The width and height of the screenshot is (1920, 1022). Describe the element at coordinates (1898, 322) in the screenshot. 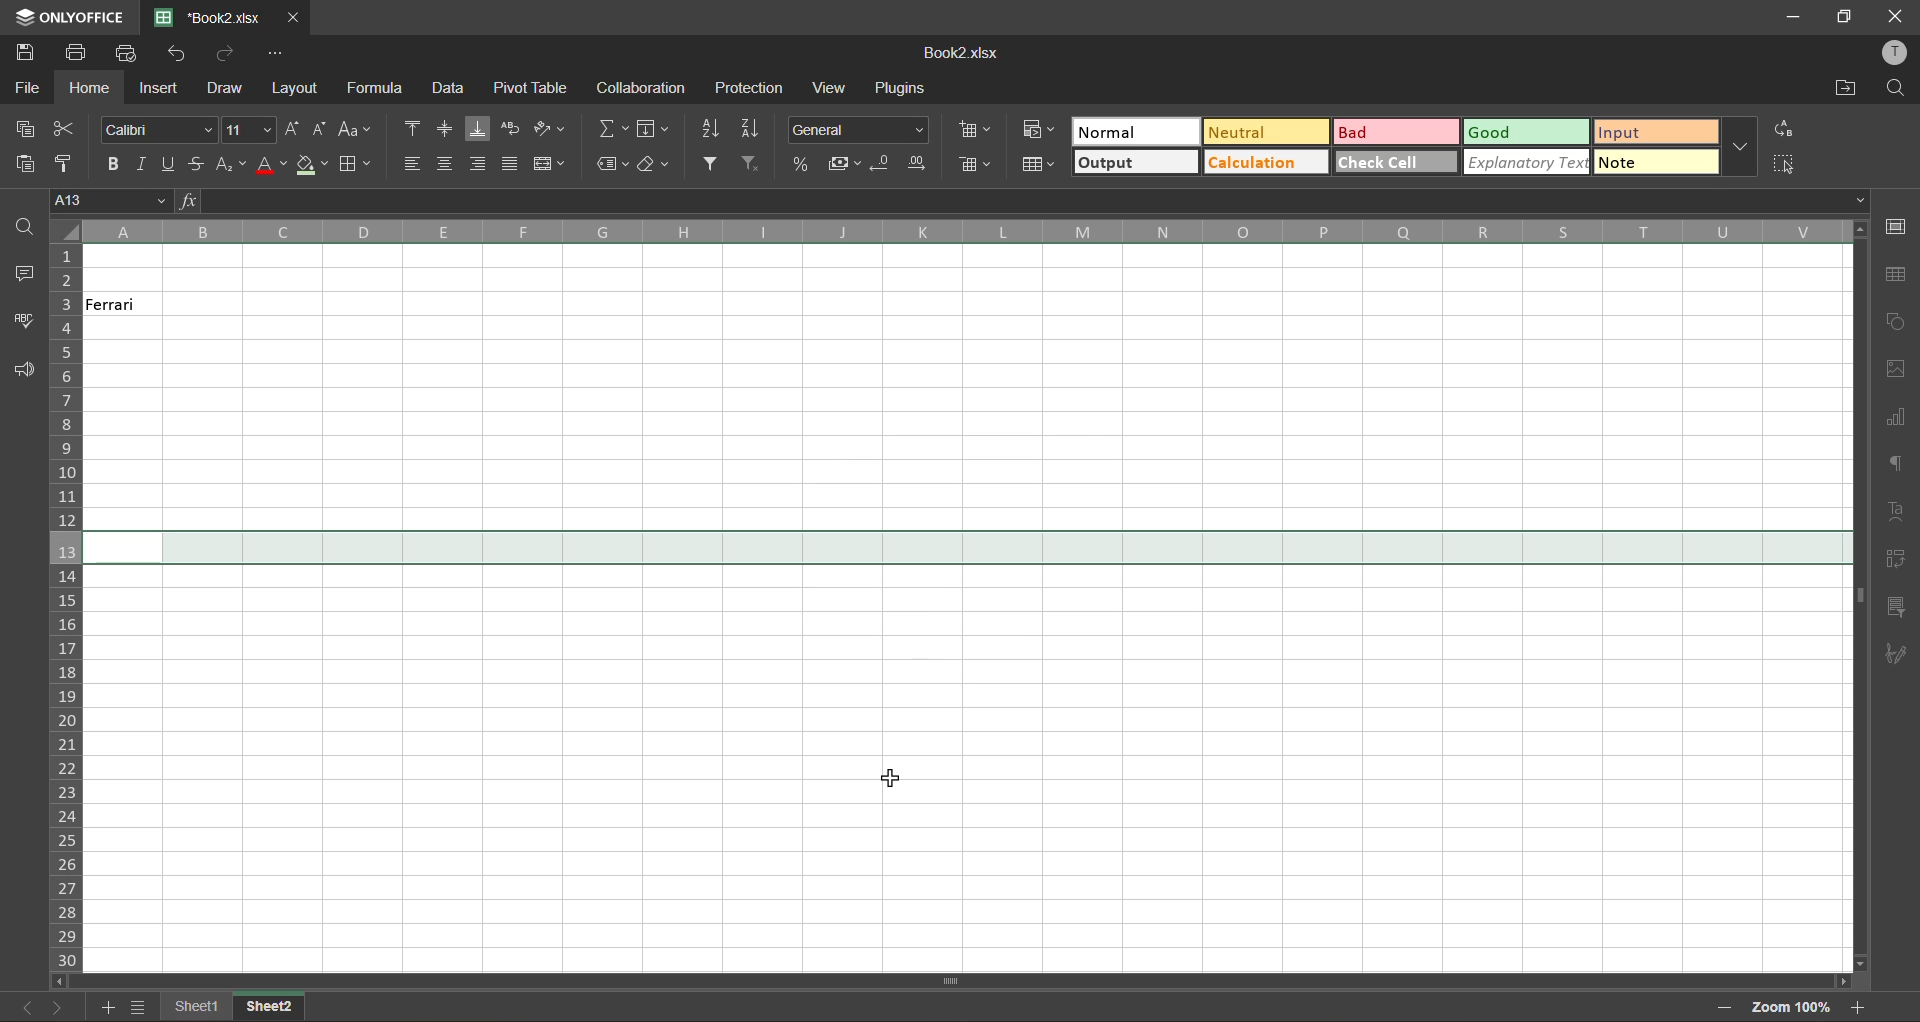

I see `shapes` at that location.